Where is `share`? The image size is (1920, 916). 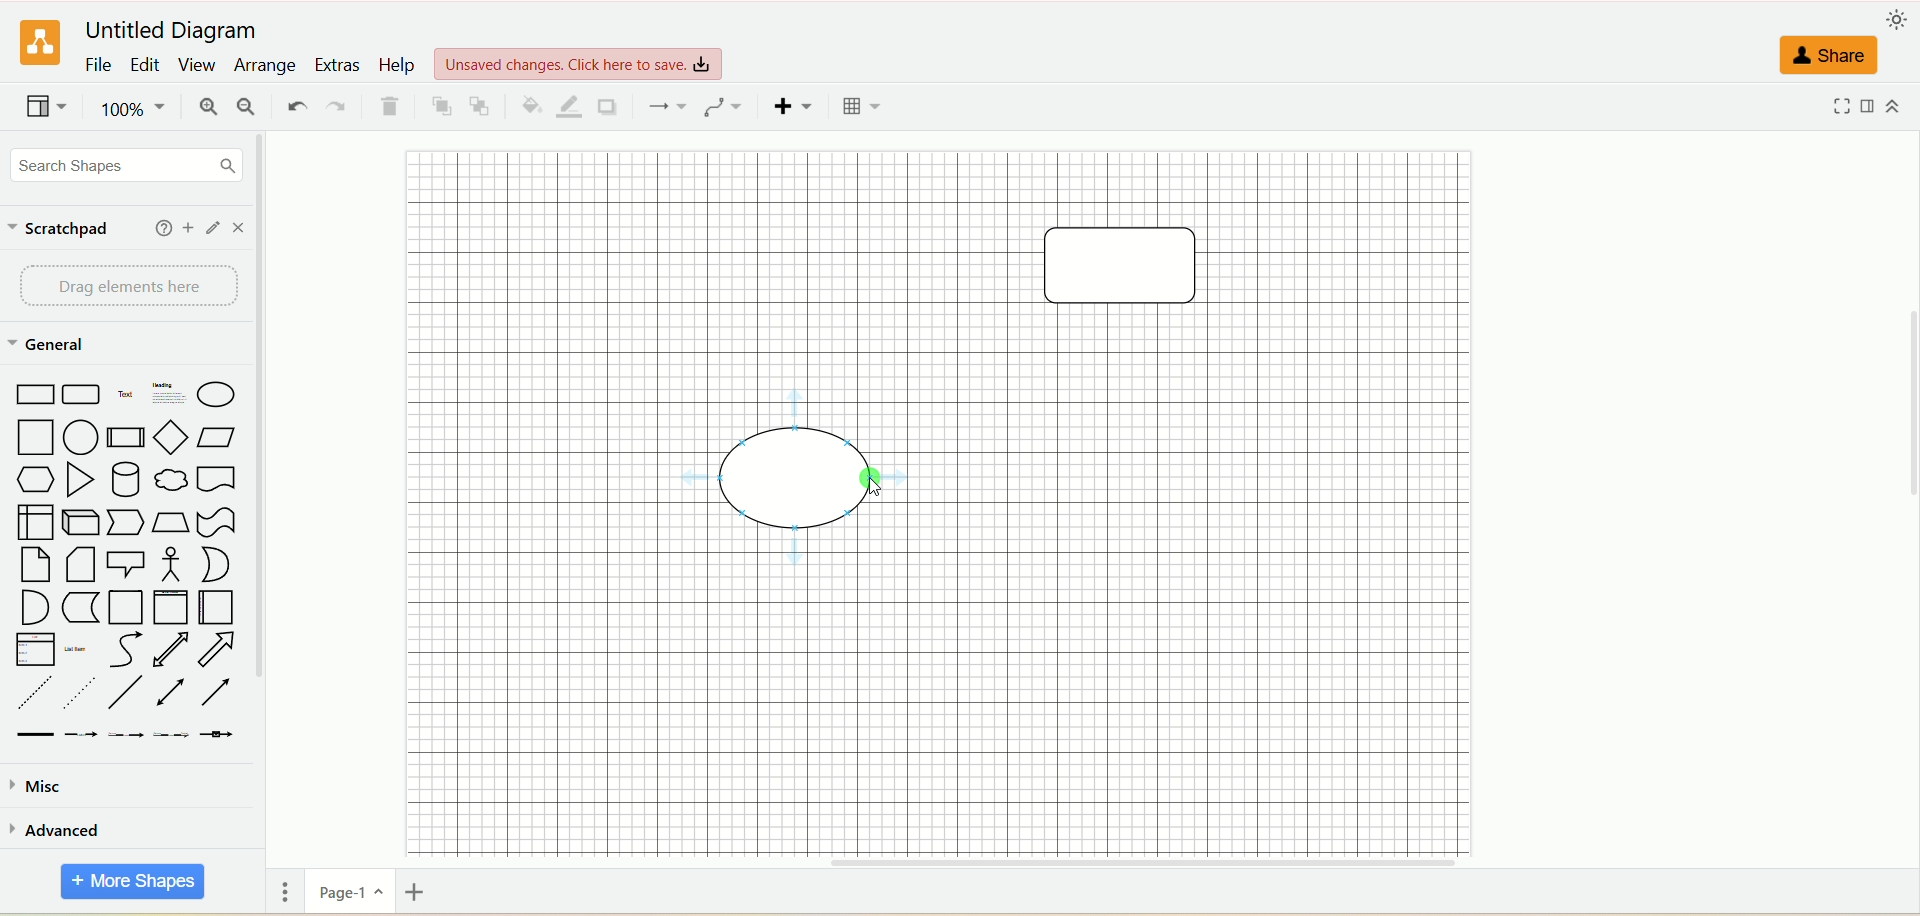 share is located at coordinates (1825, 58).